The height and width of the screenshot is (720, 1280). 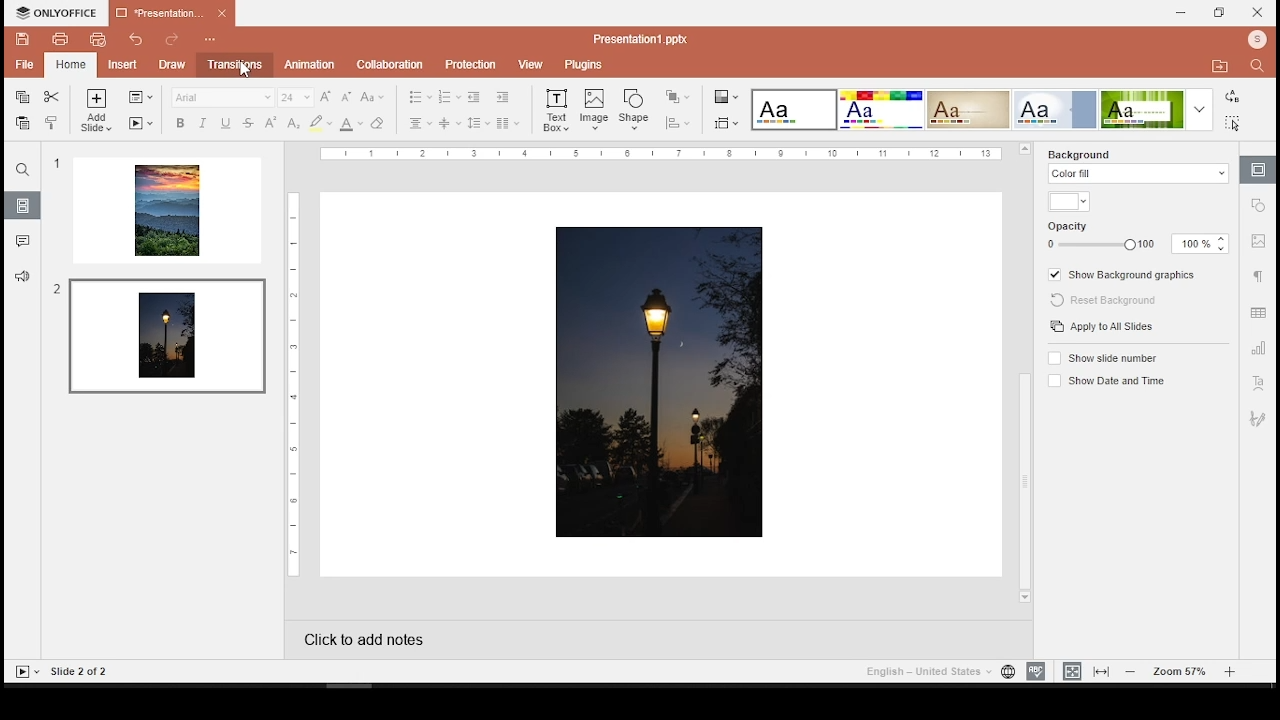 I want to click on slide style, so click(x=1055, y=110).